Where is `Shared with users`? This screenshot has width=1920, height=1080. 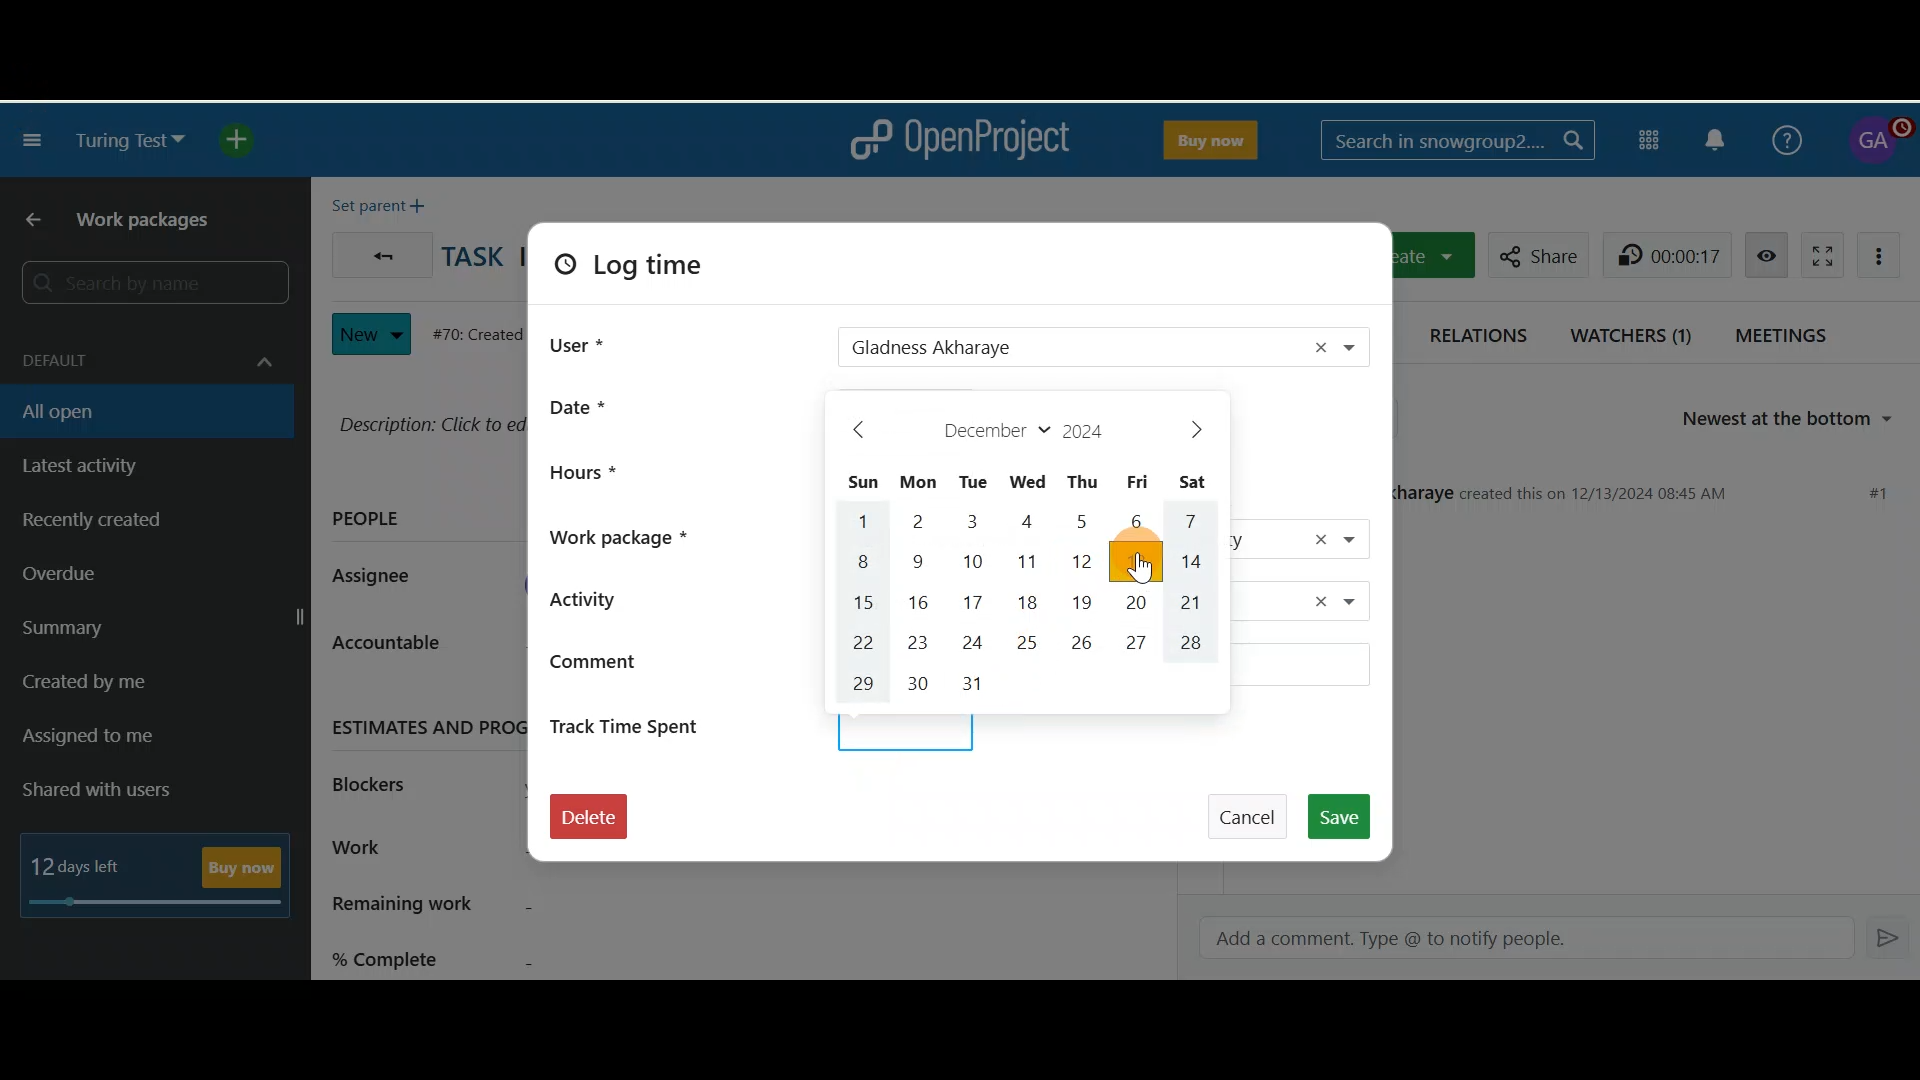 Shared with users is located at coordinates (113, 791).